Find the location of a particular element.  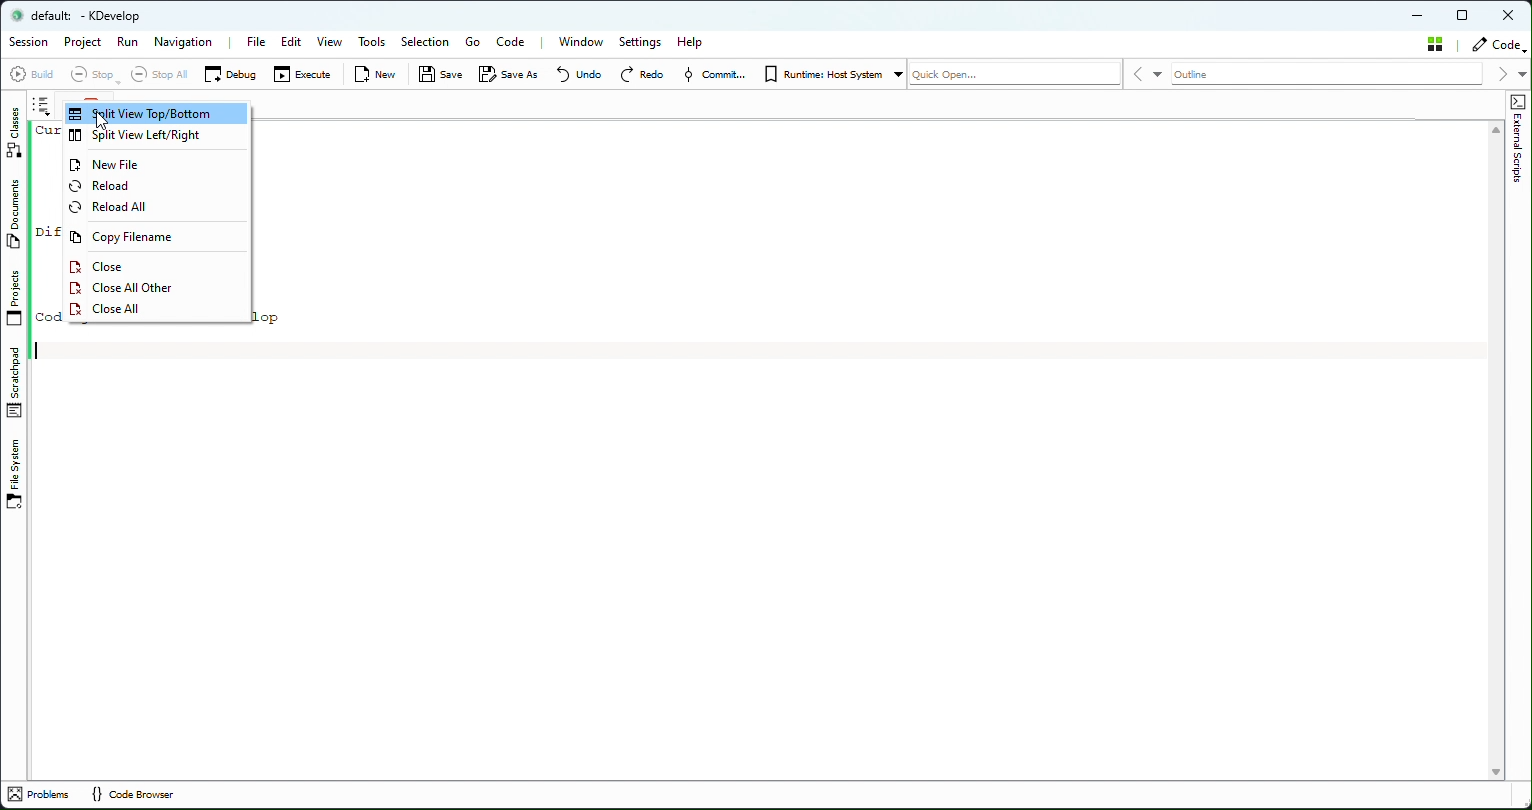

Copy filename is located at coordinates (156, 237).